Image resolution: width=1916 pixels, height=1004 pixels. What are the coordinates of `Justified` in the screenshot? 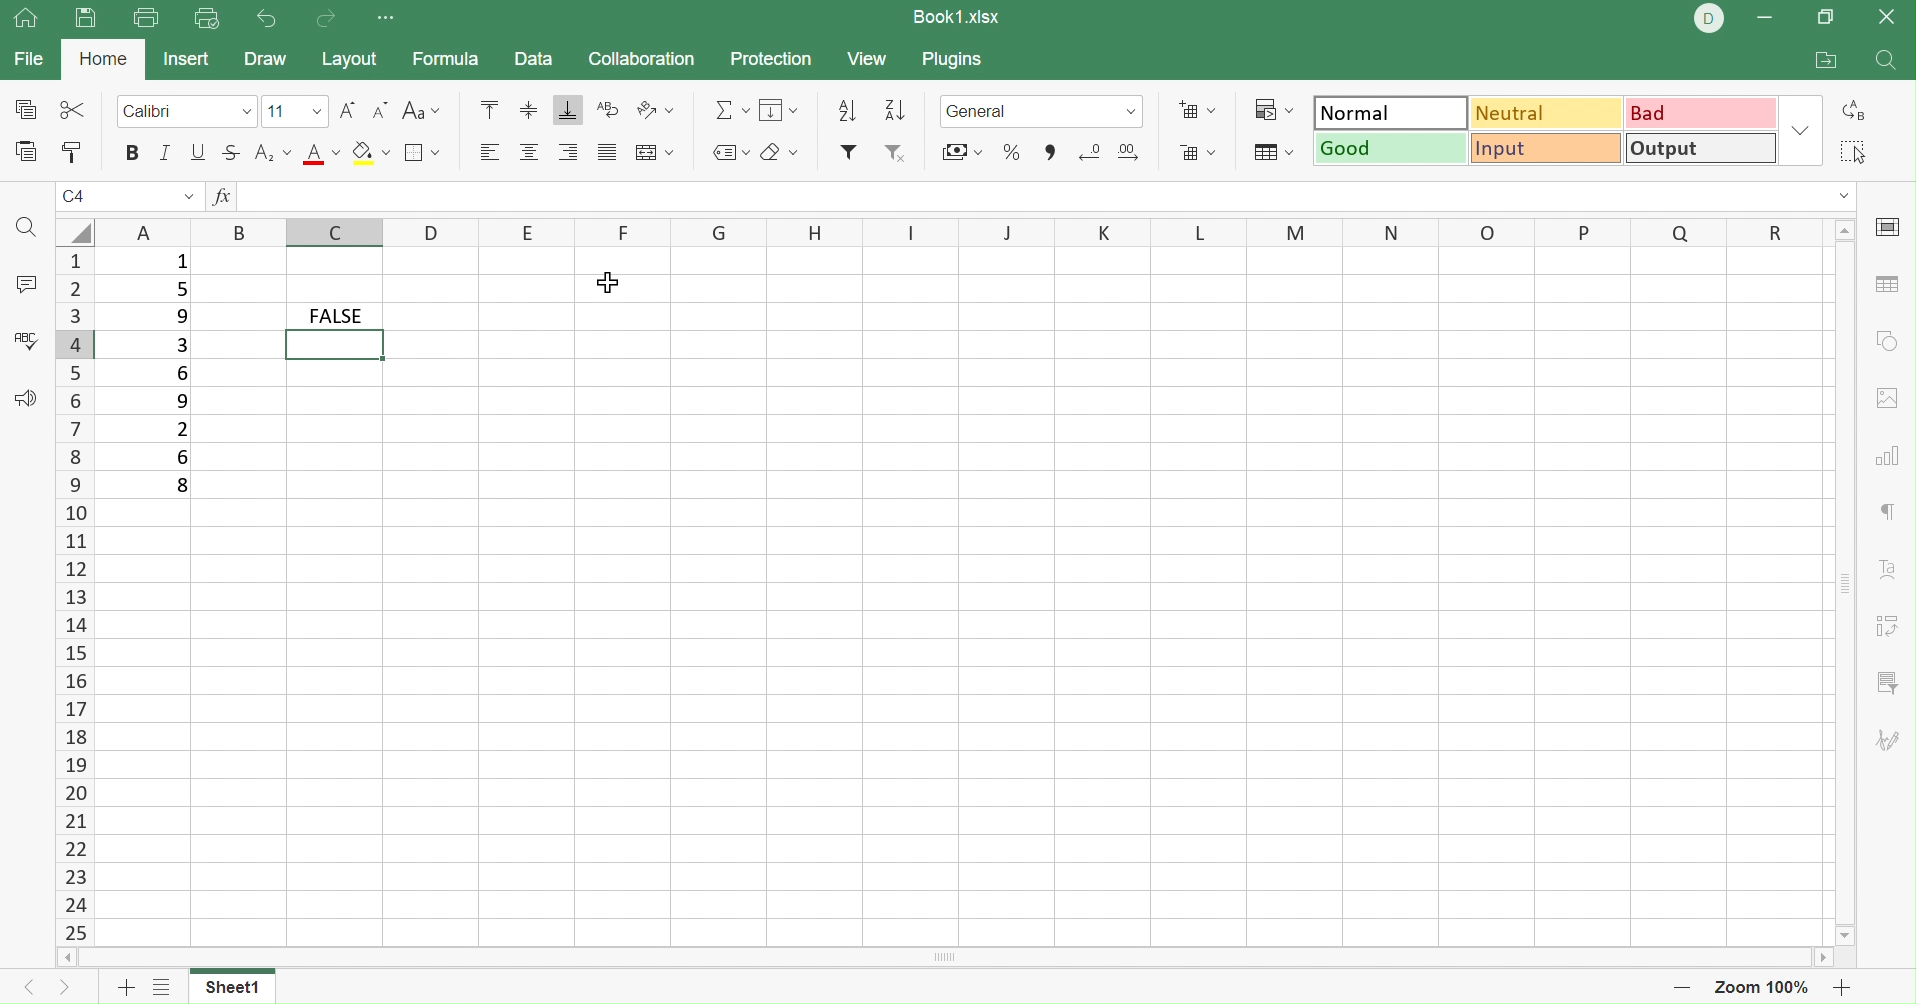 It's located at (608, 151).